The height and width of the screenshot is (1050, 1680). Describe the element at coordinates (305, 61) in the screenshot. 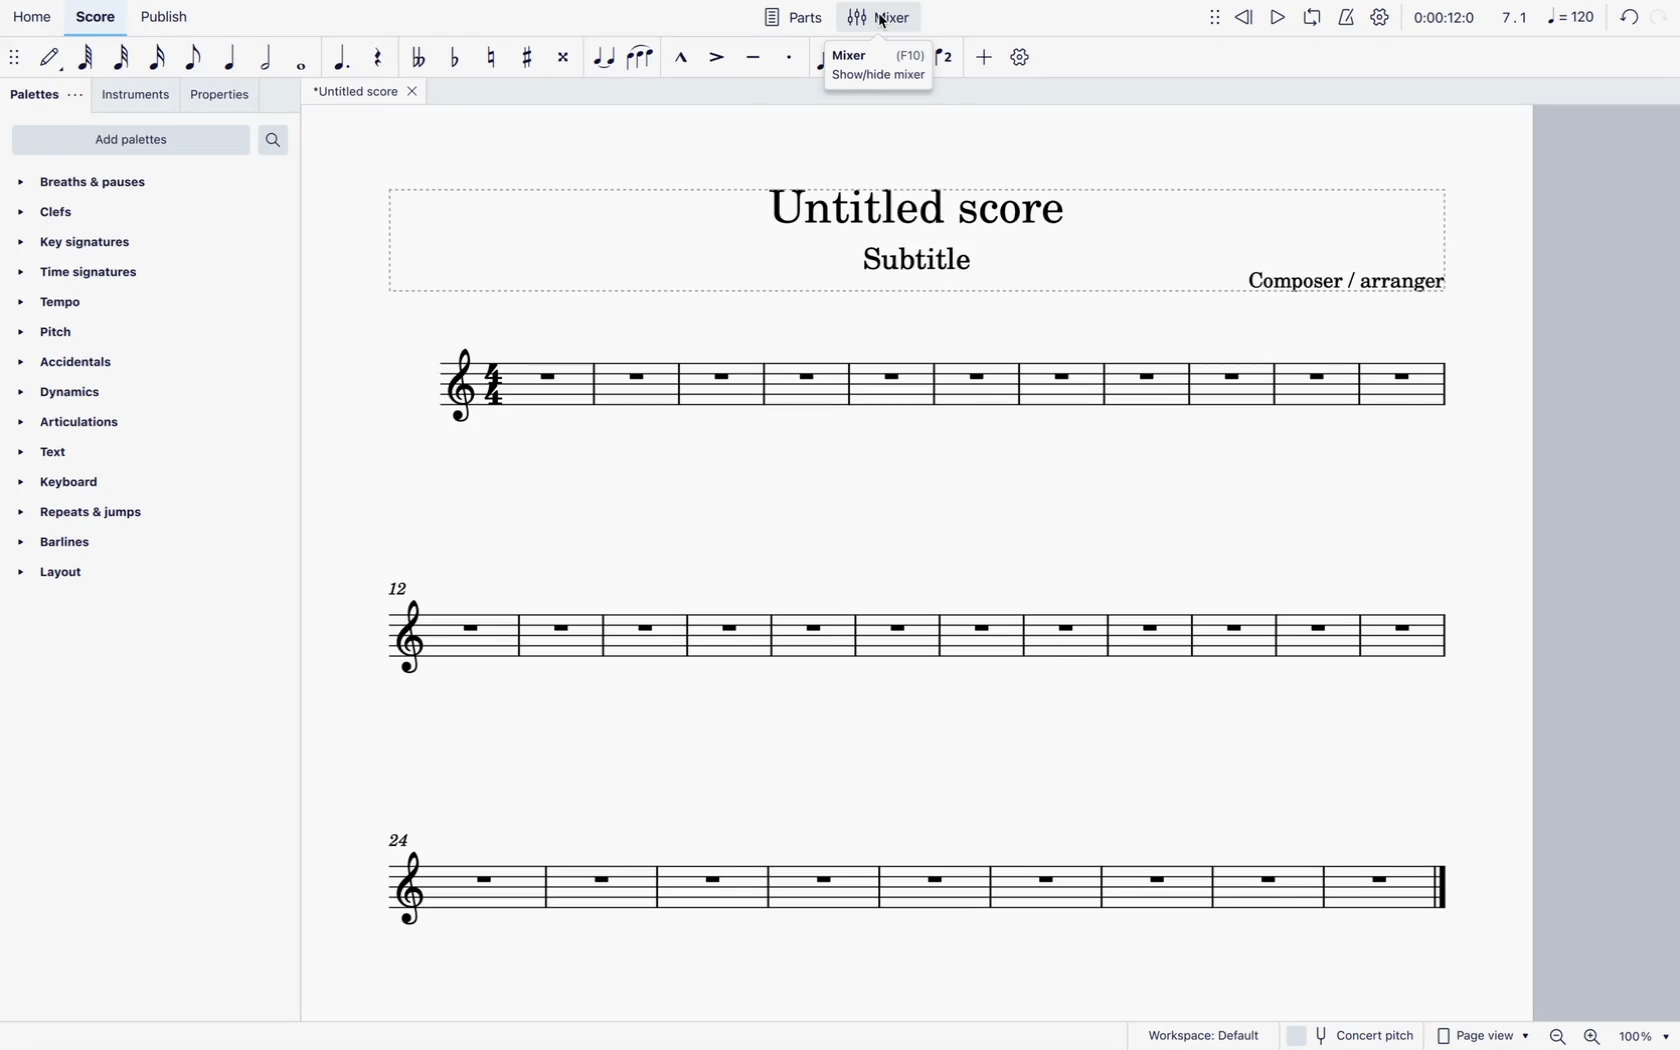

I see `full note` at that location.